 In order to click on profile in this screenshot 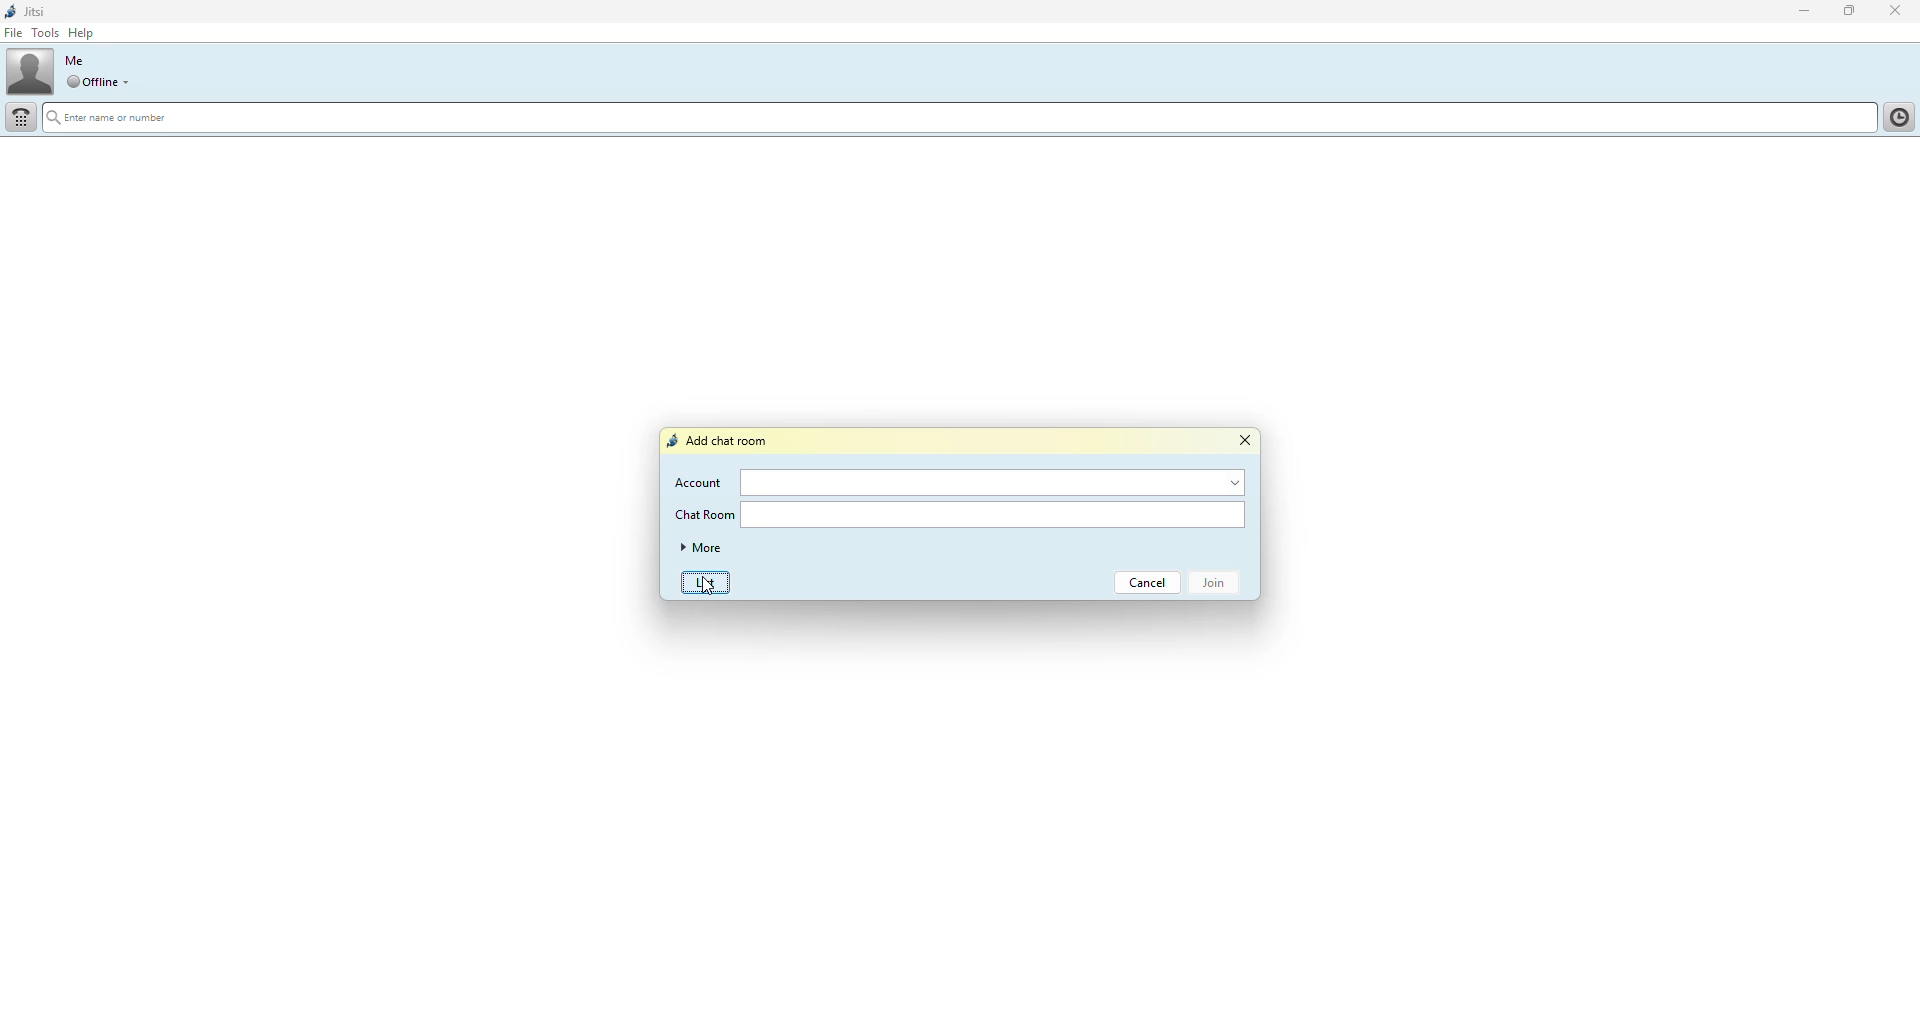, I will do `click(31, 70)`.